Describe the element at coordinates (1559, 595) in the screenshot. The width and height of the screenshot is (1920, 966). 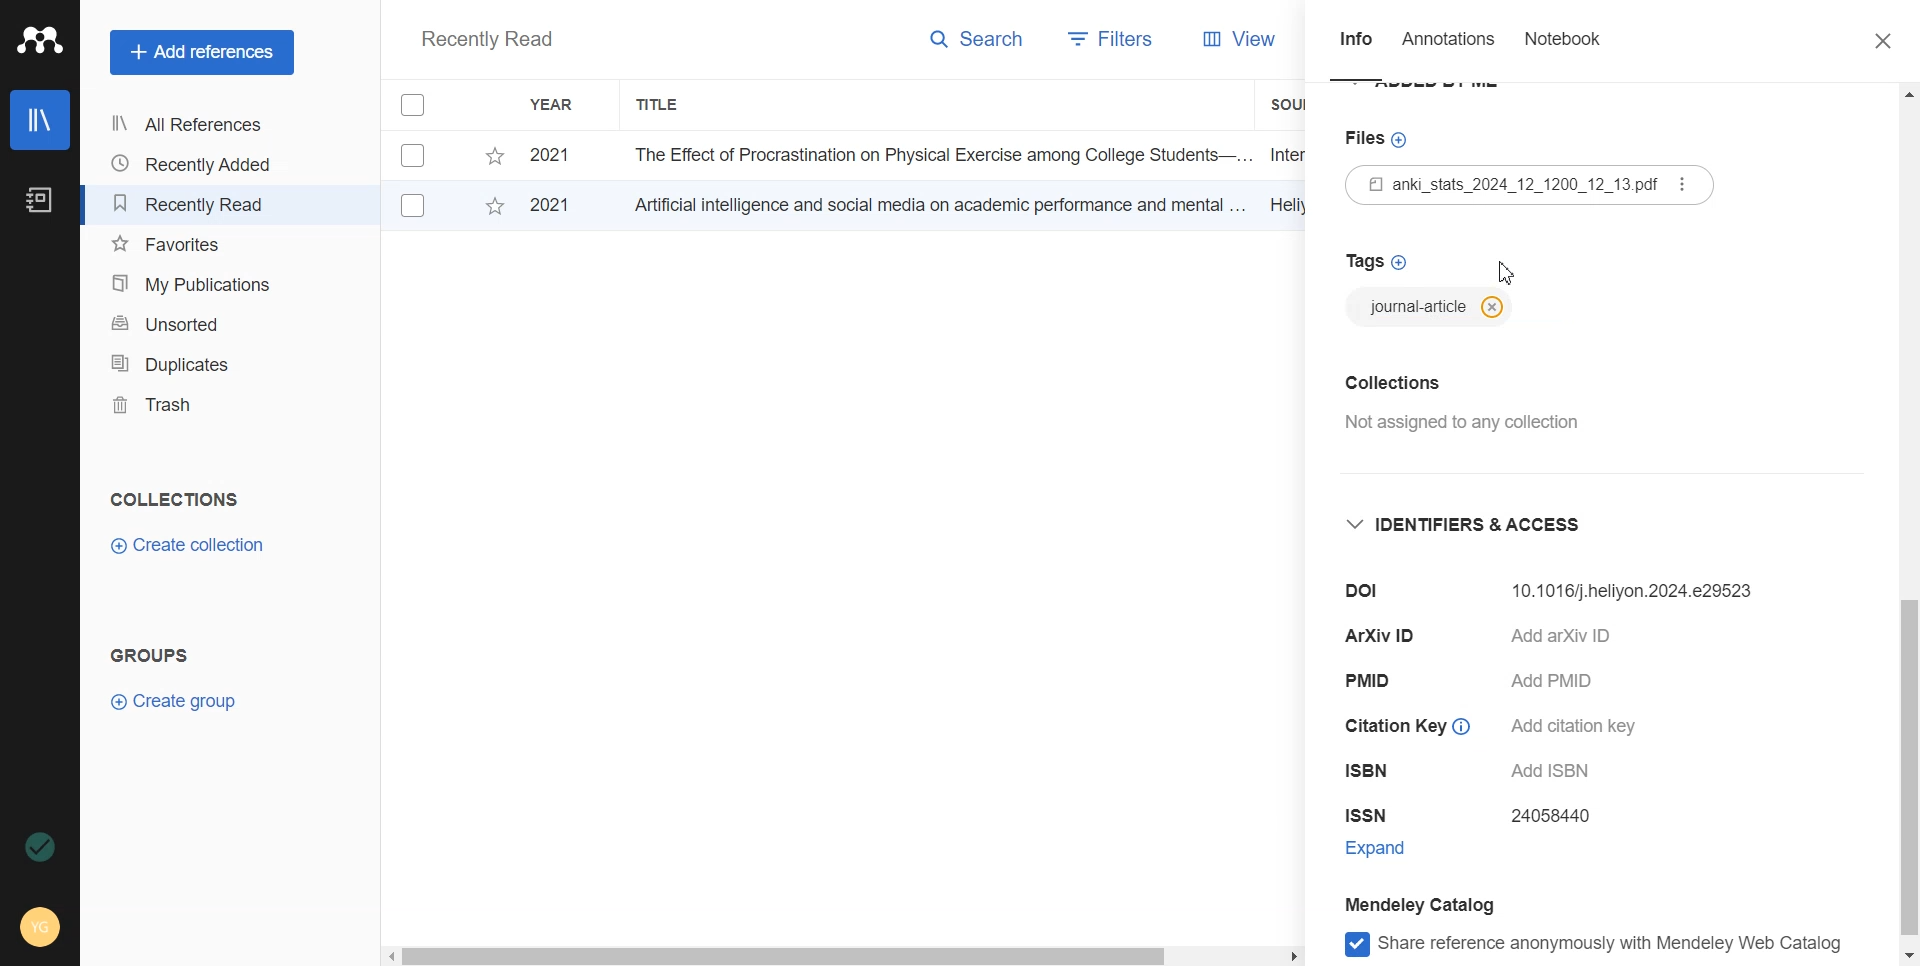
I see `Dol 10.32604/ijmhp.2024.e29523` at that location.